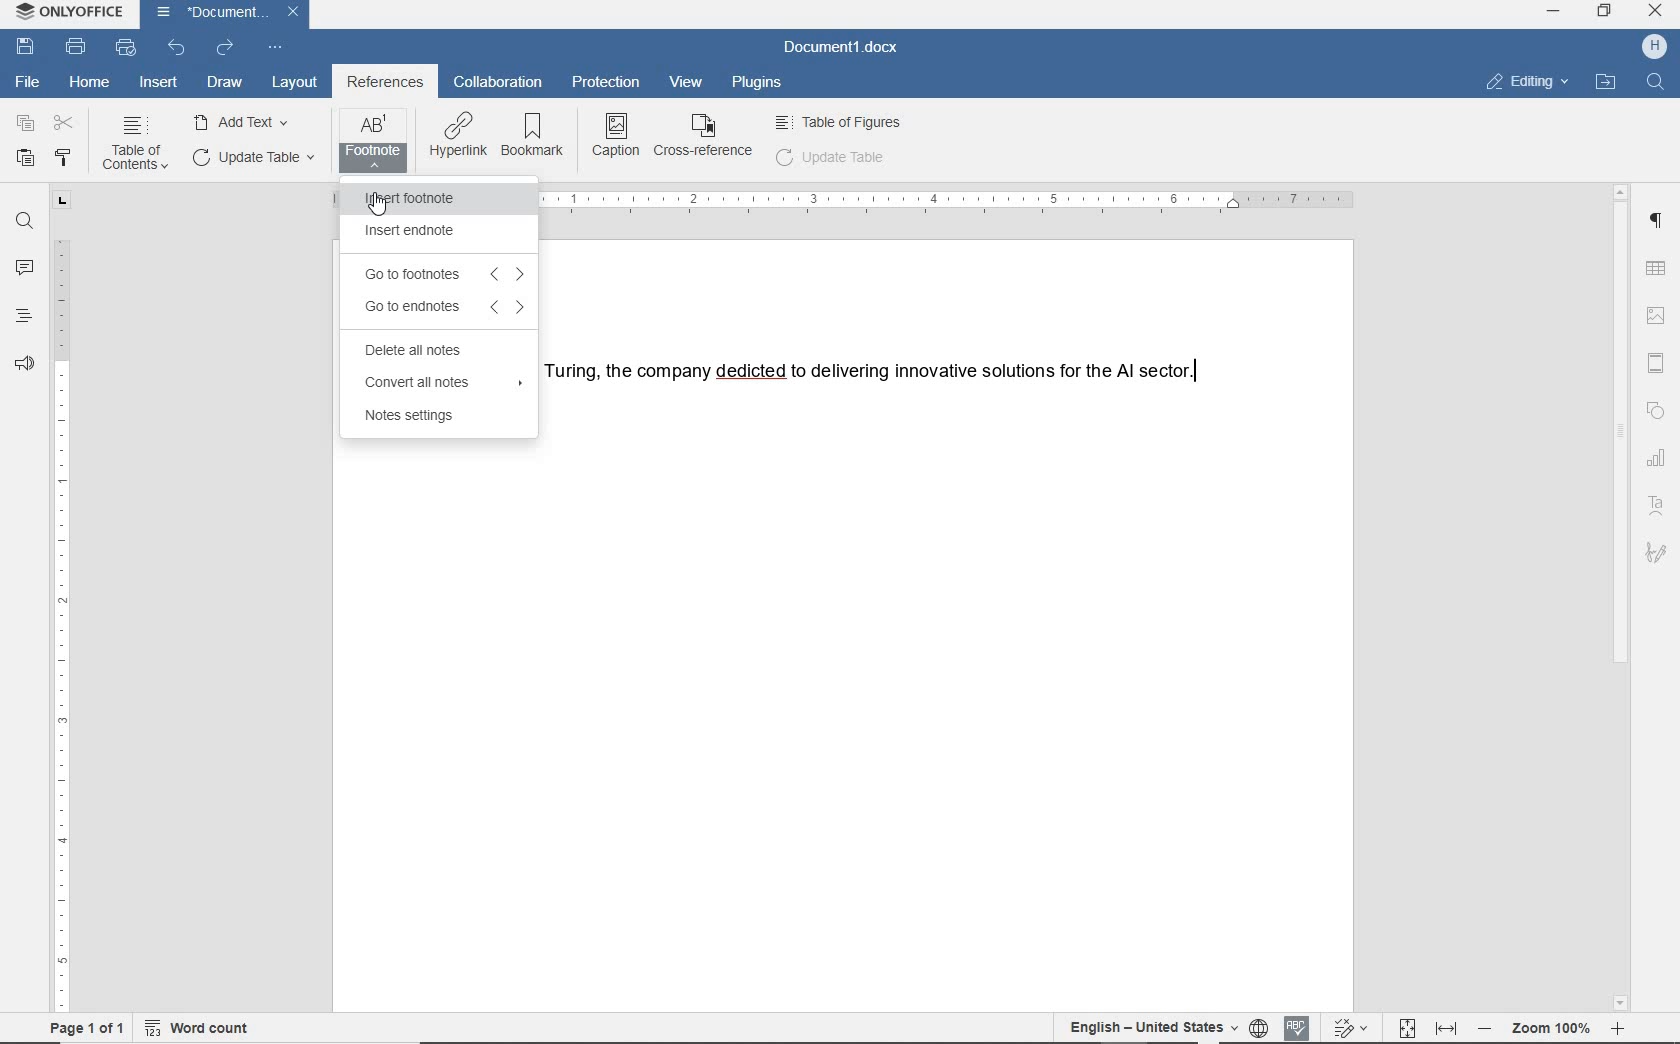 Image resolution: width=1680 pixels, height=1044 pixels. I want to click on save, so click(25, 47).